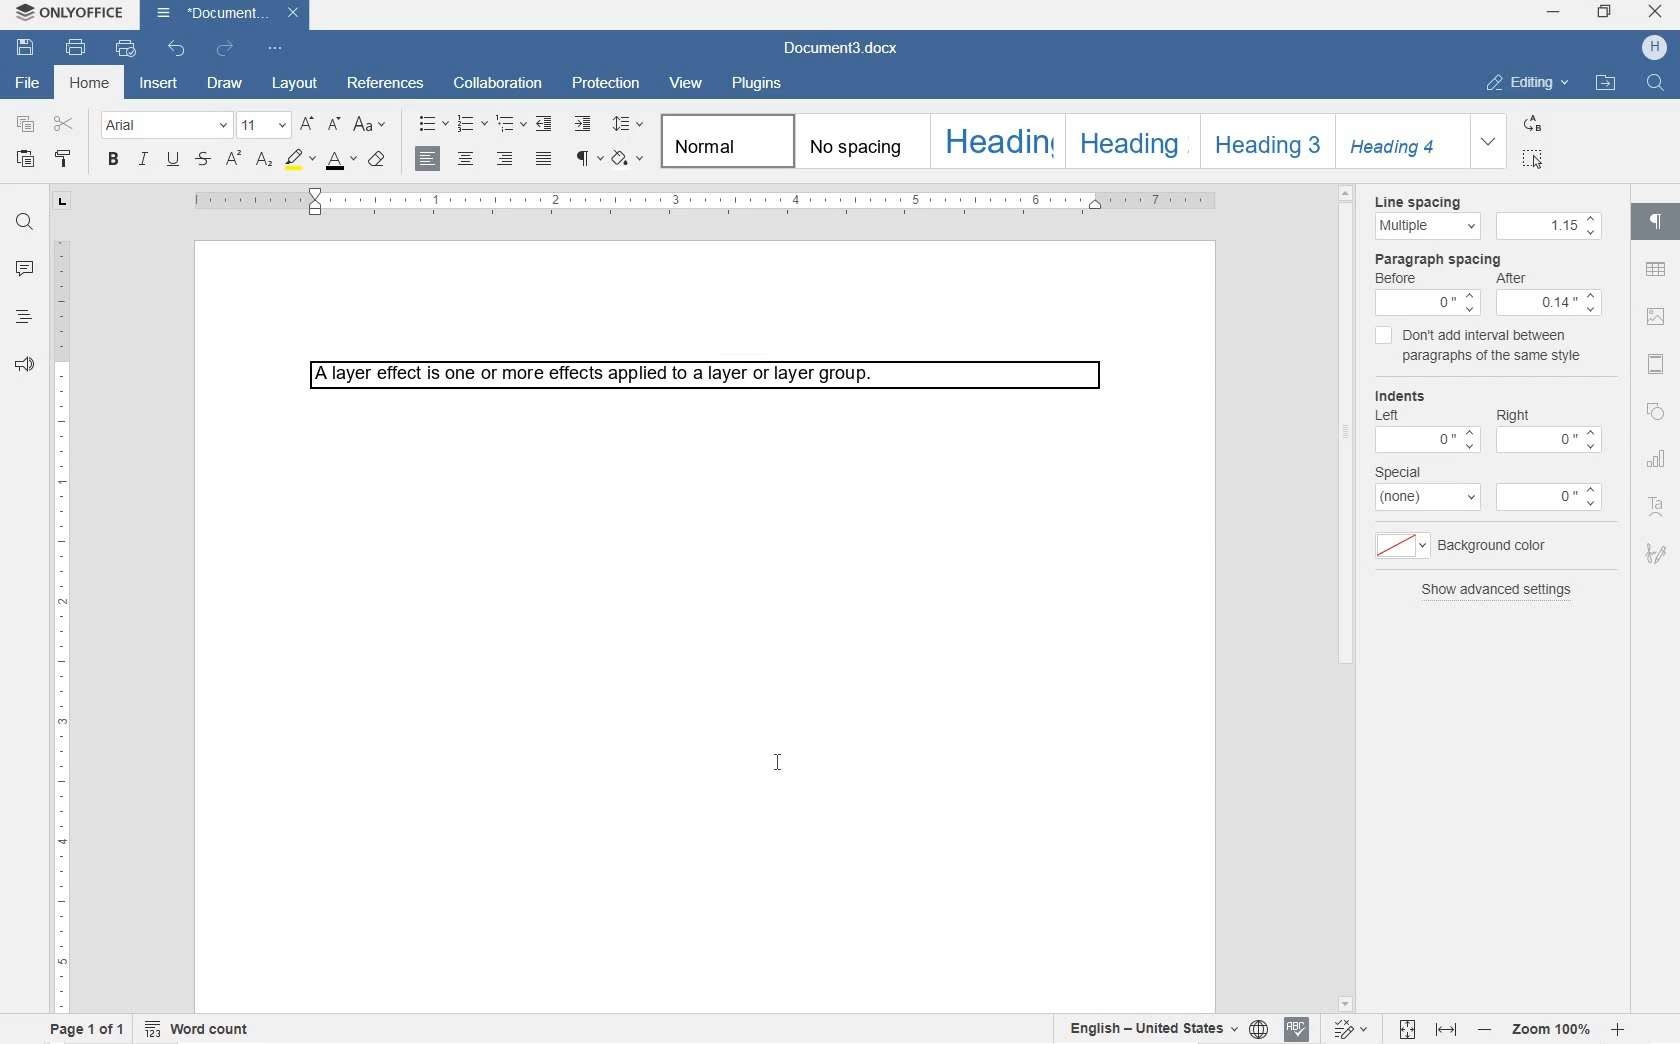  I want to click on NUMBERING, so click(471, 122).